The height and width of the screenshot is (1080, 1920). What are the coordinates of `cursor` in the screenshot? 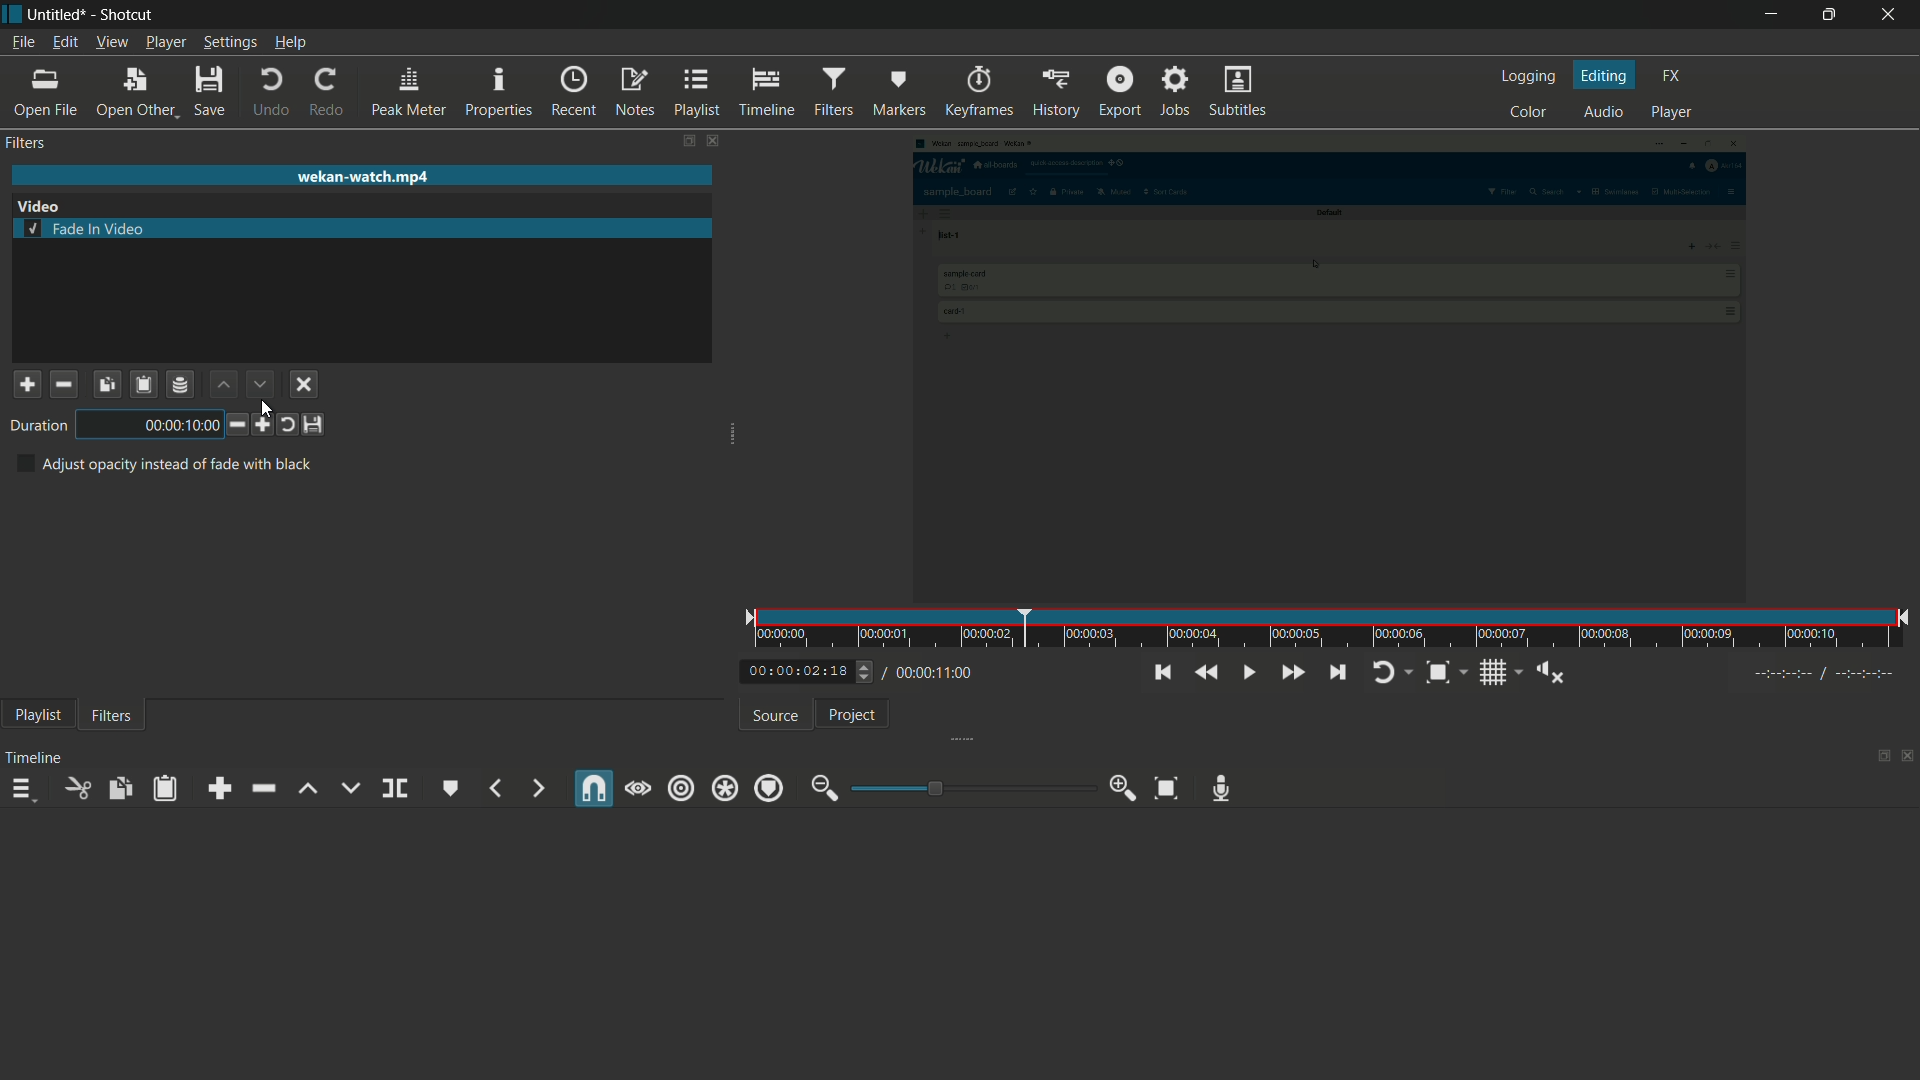 It's located at (266, 410).